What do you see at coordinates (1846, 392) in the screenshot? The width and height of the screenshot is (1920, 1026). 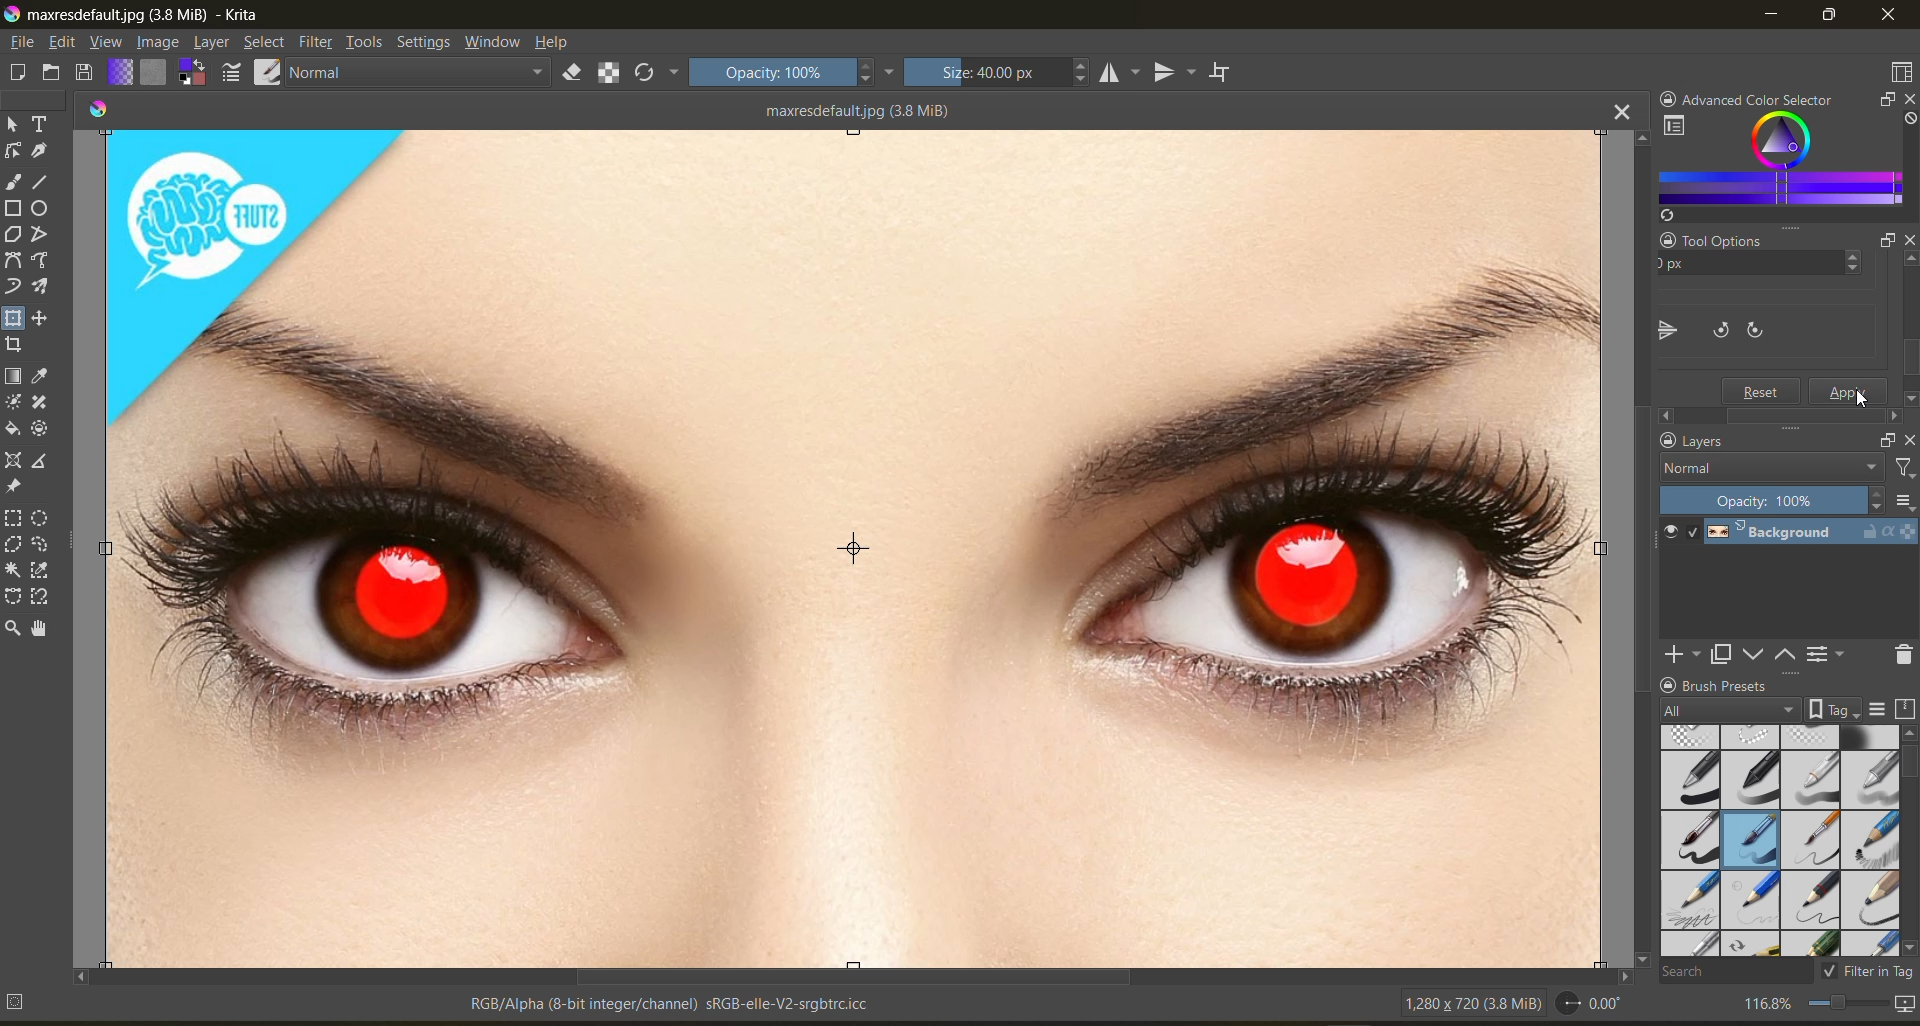 I see `apply` at bounding box center [1846, 392].